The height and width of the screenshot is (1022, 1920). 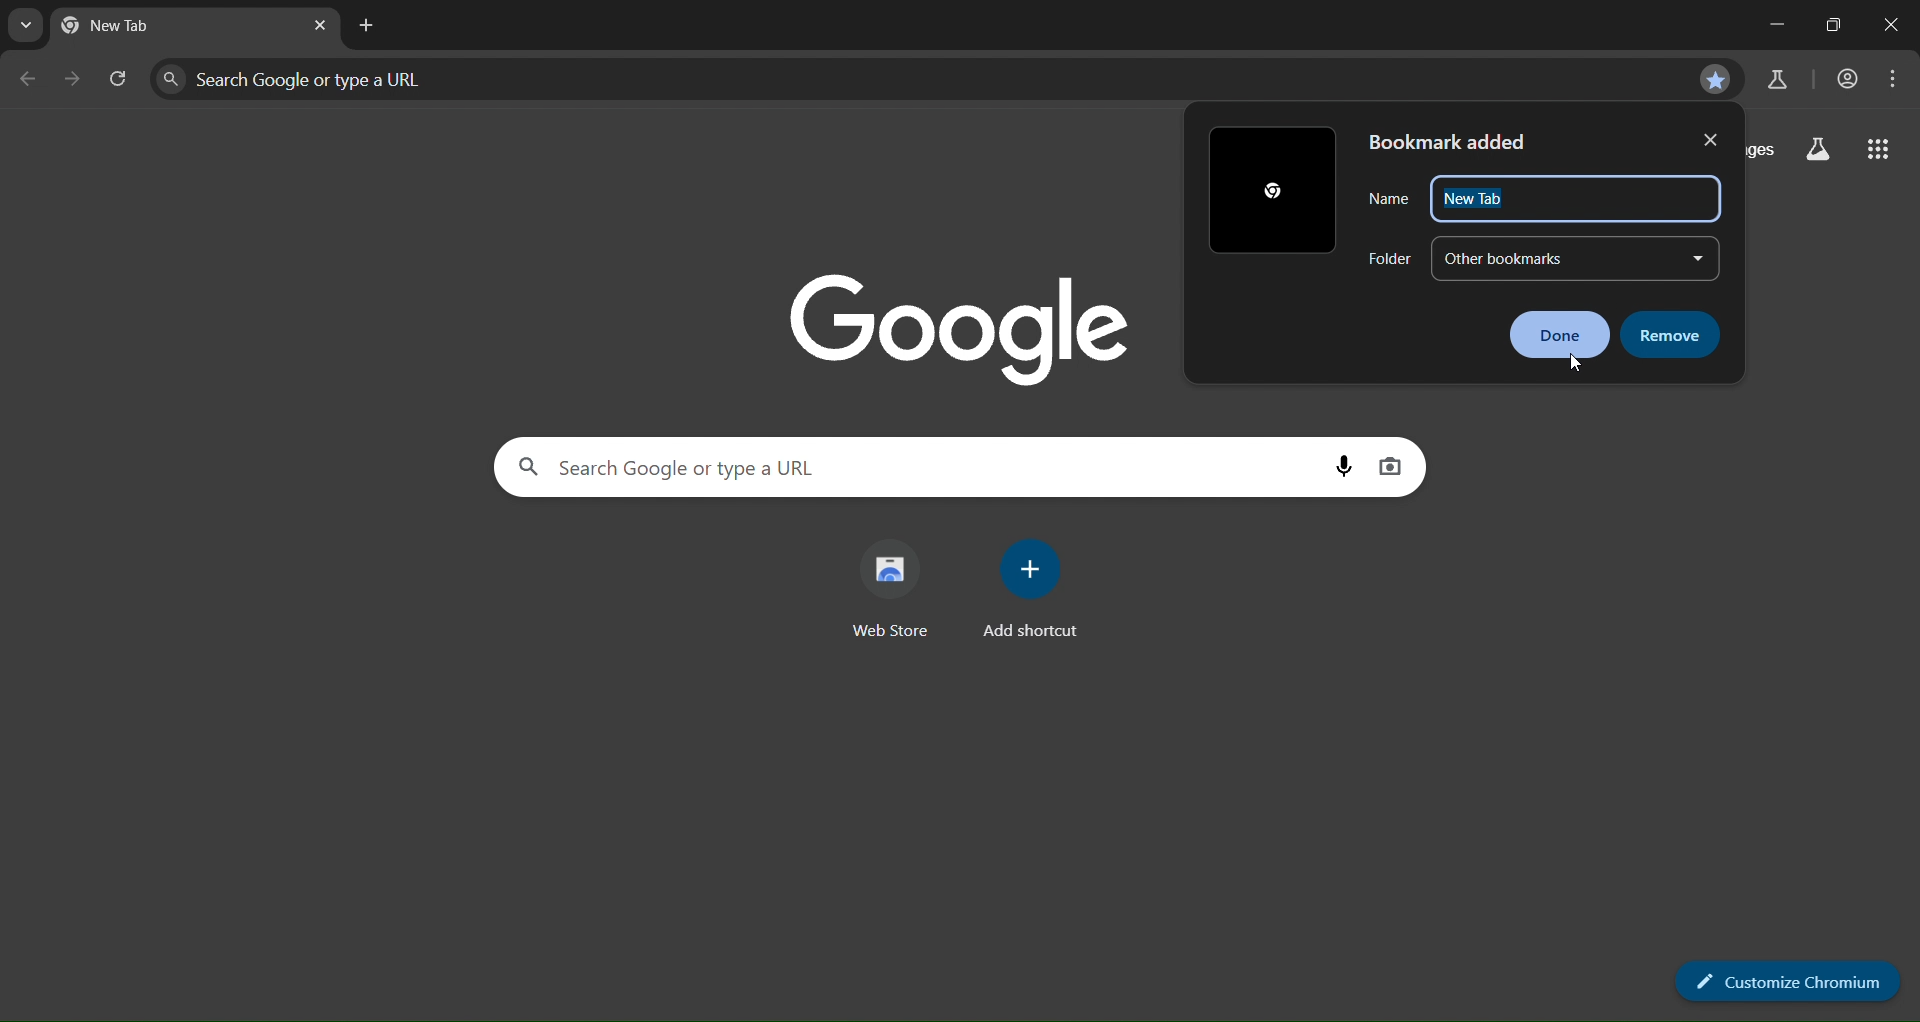 I want to click on google apps, so click(x=1876, y=153).